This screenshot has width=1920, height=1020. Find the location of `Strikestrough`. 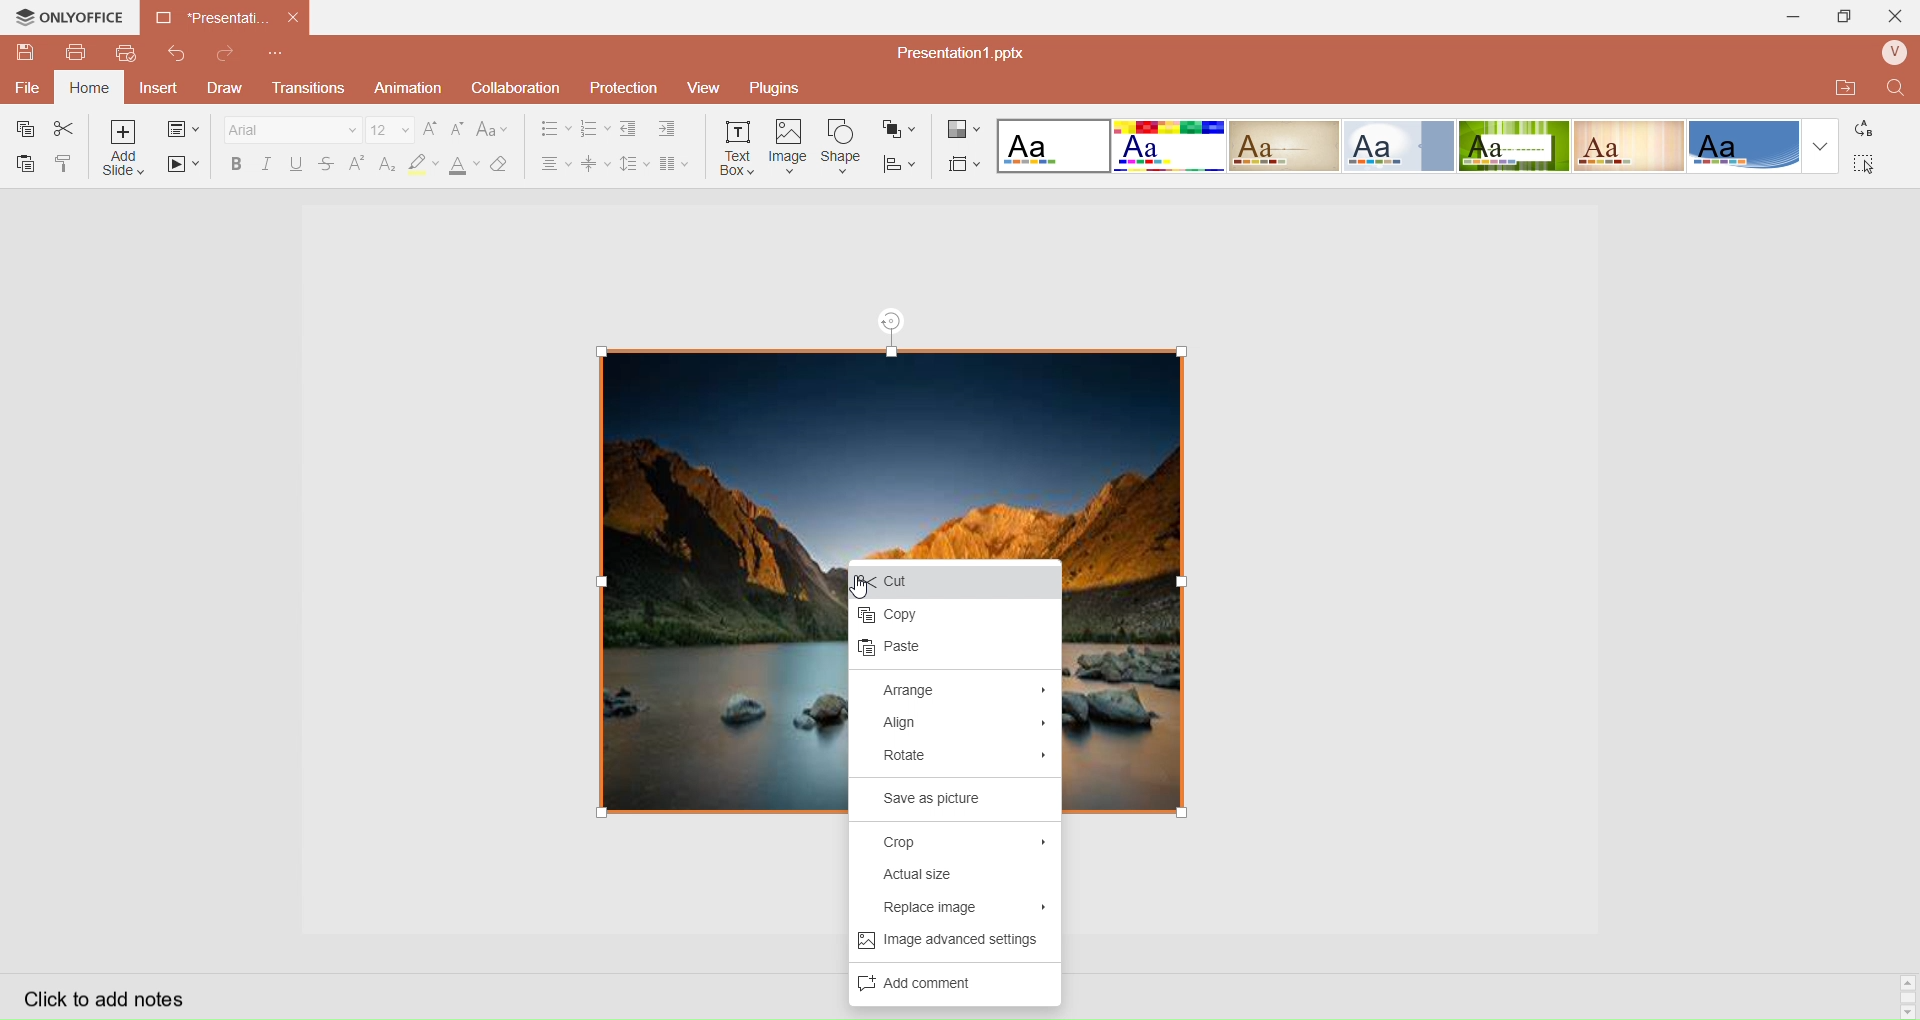

Strikestrough is located at coordinates (325, 164).